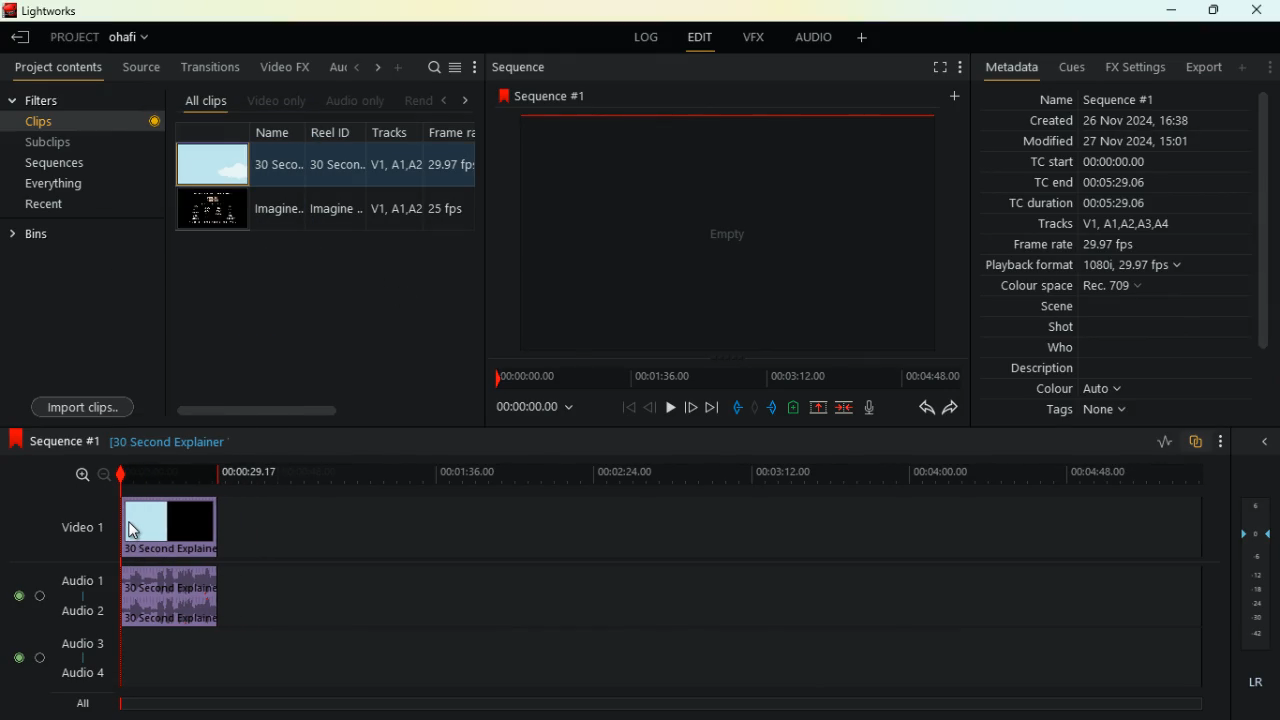  What do you see at coordinates (1266, 69) in the screenshot?
I see `more` at bounding box center [1266, 69].